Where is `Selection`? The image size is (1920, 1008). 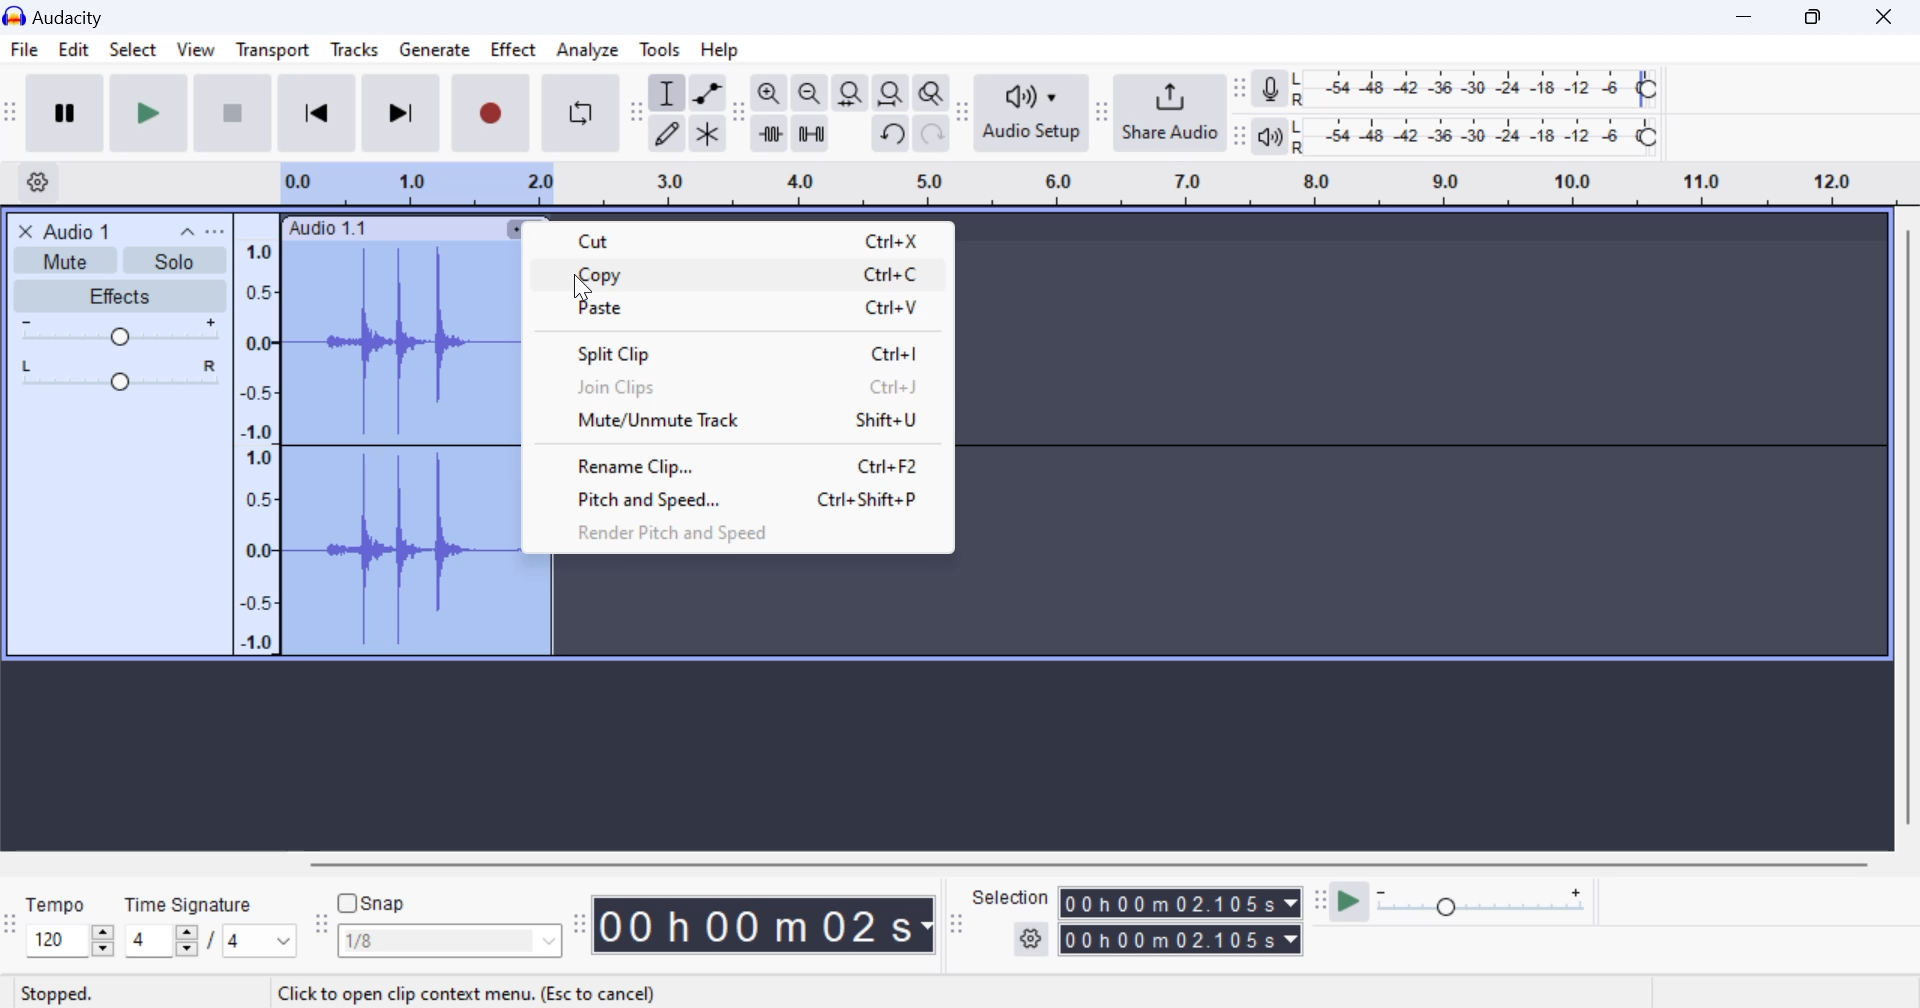 Selection is located at coordinates (1011, 897).